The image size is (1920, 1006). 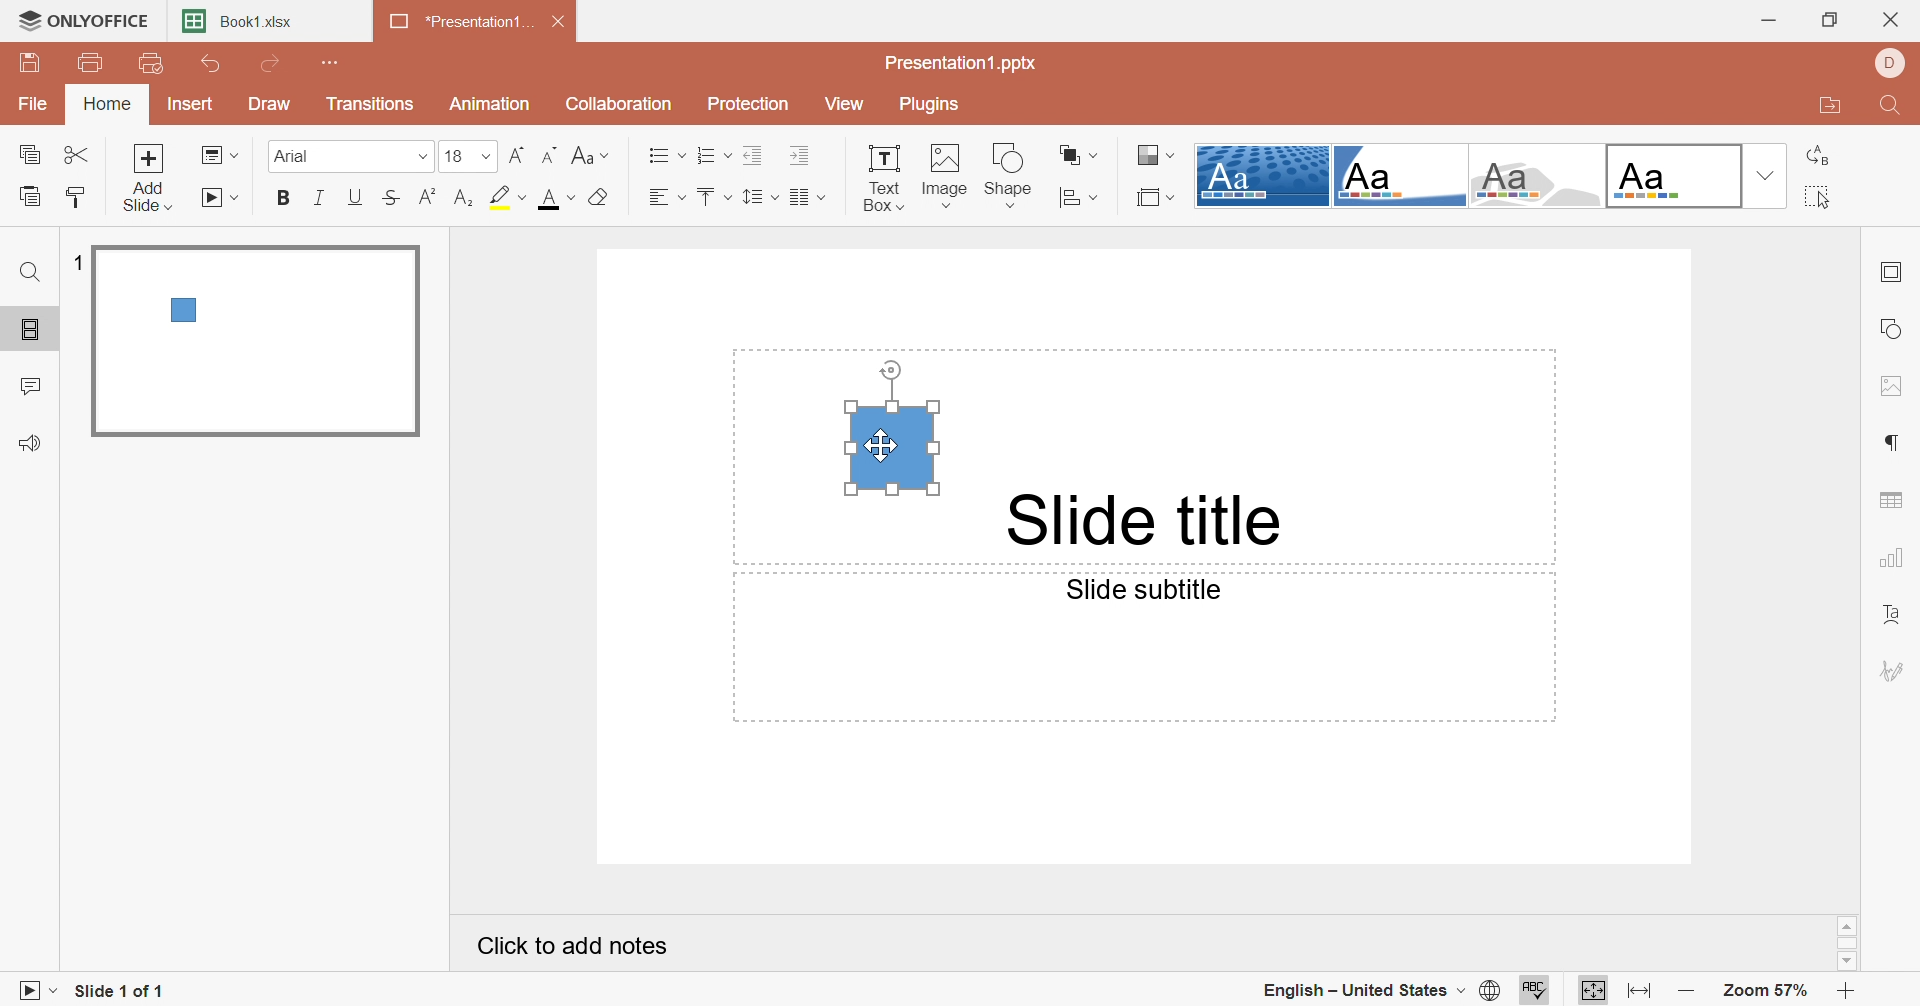 What do you see at coordinates (1896, 671) in the screenshot?
I see `Signature settings` at bounding box center [1896, 671].